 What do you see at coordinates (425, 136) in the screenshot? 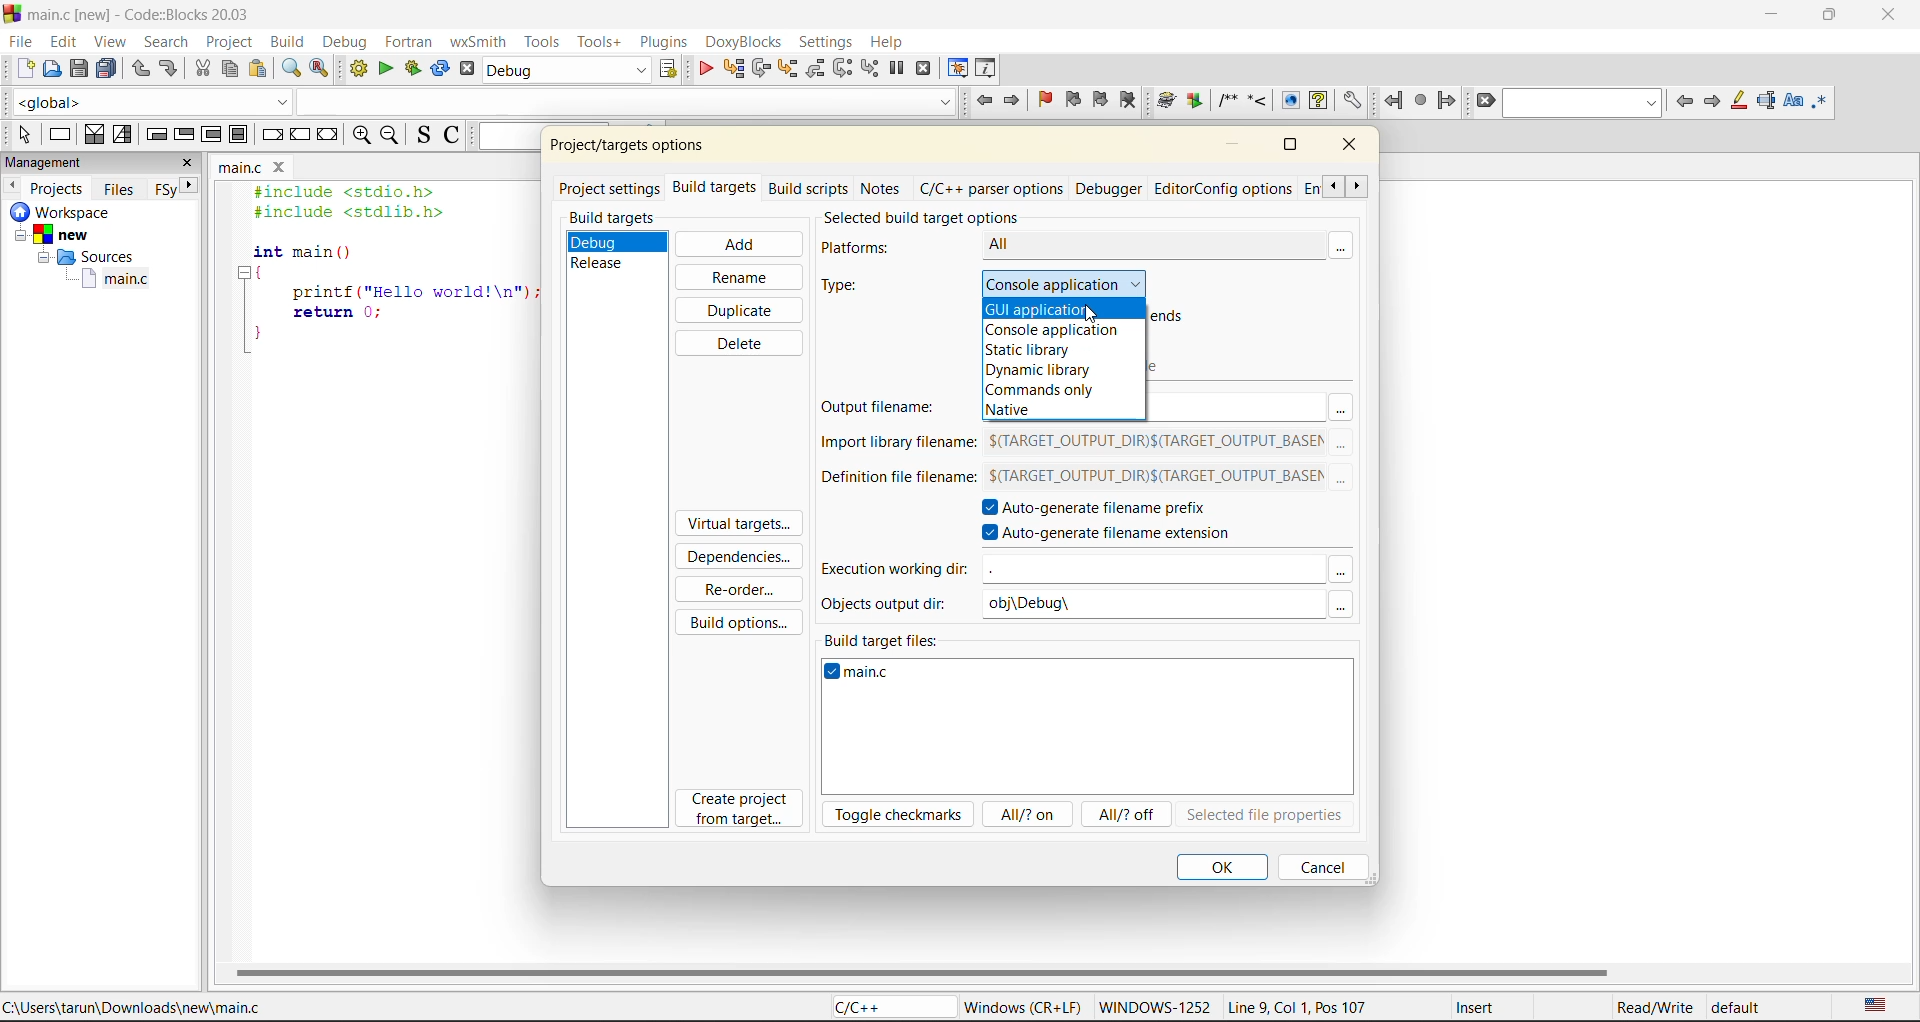
I see `toggle source` at bounding box center [425, 136].